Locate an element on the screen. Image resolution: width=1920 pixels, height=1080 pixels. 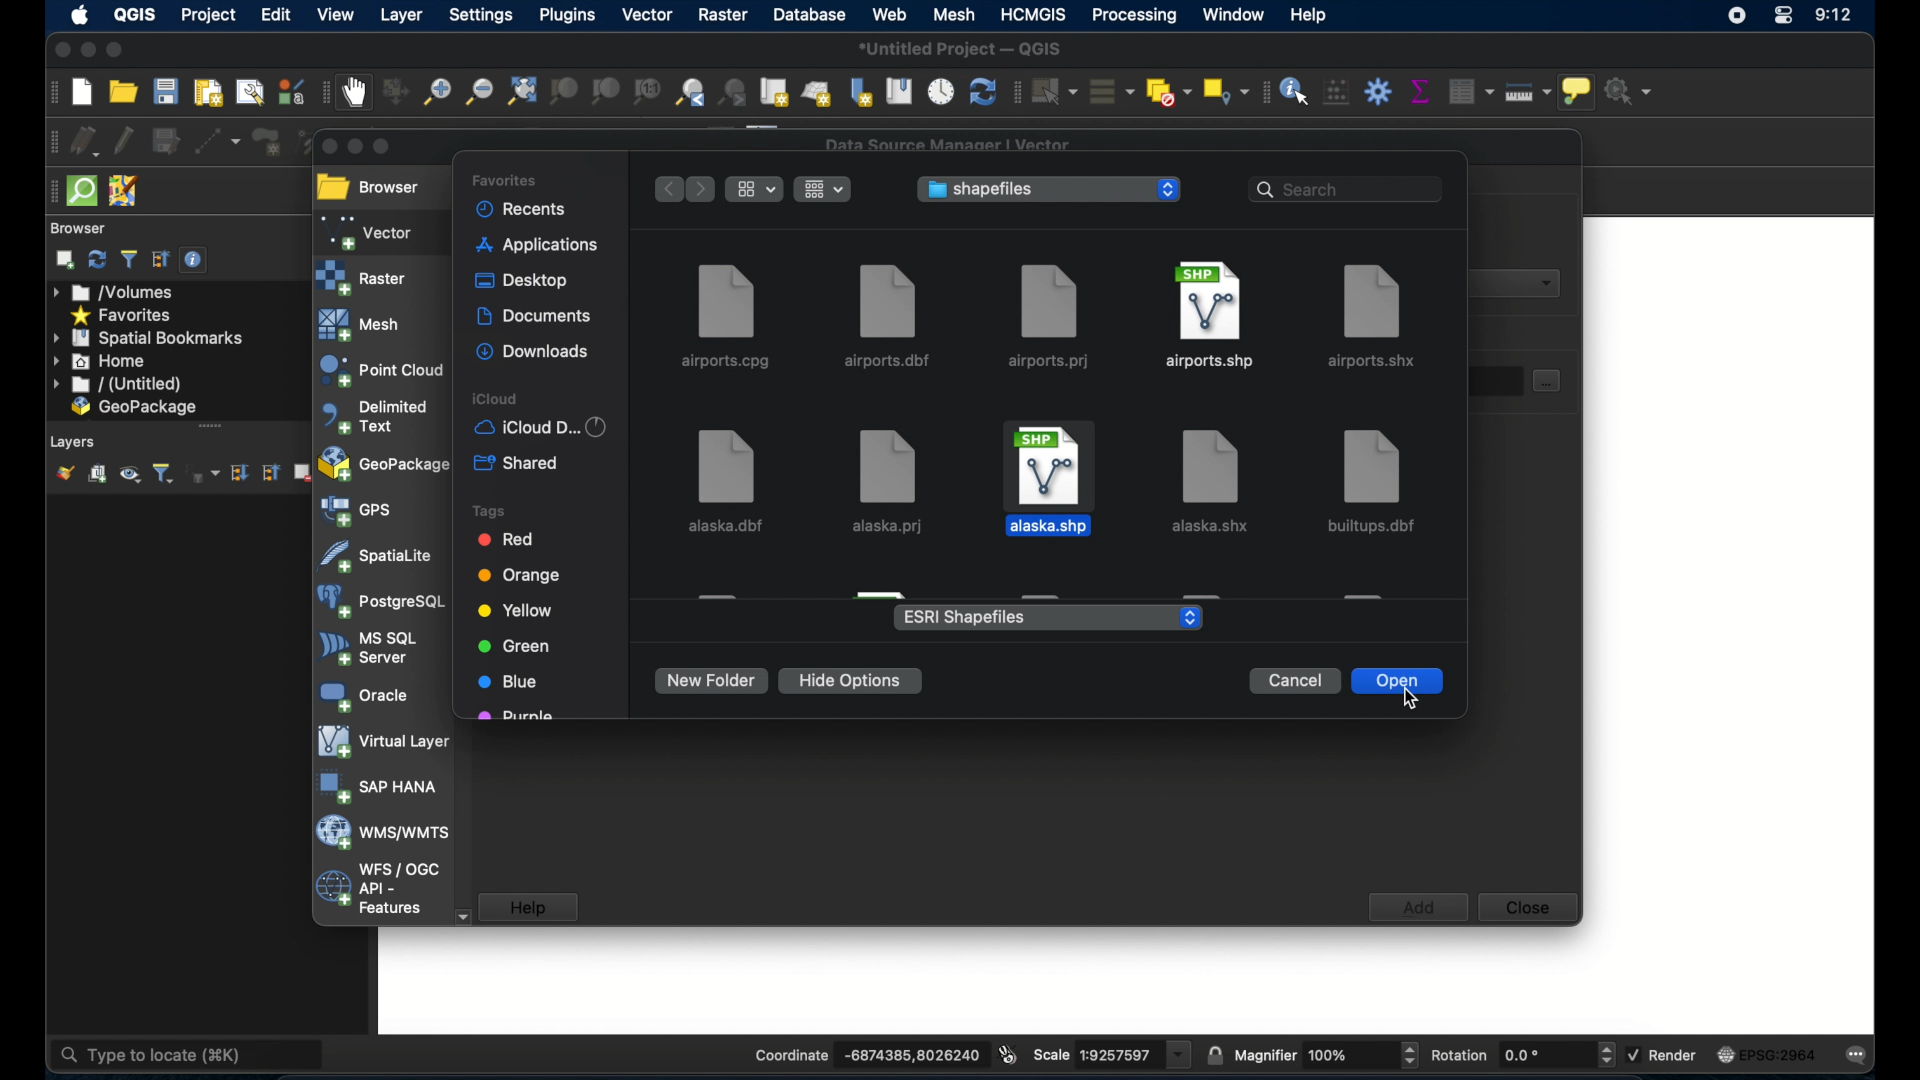
lock scale is located at coordinates (1211, 1054).